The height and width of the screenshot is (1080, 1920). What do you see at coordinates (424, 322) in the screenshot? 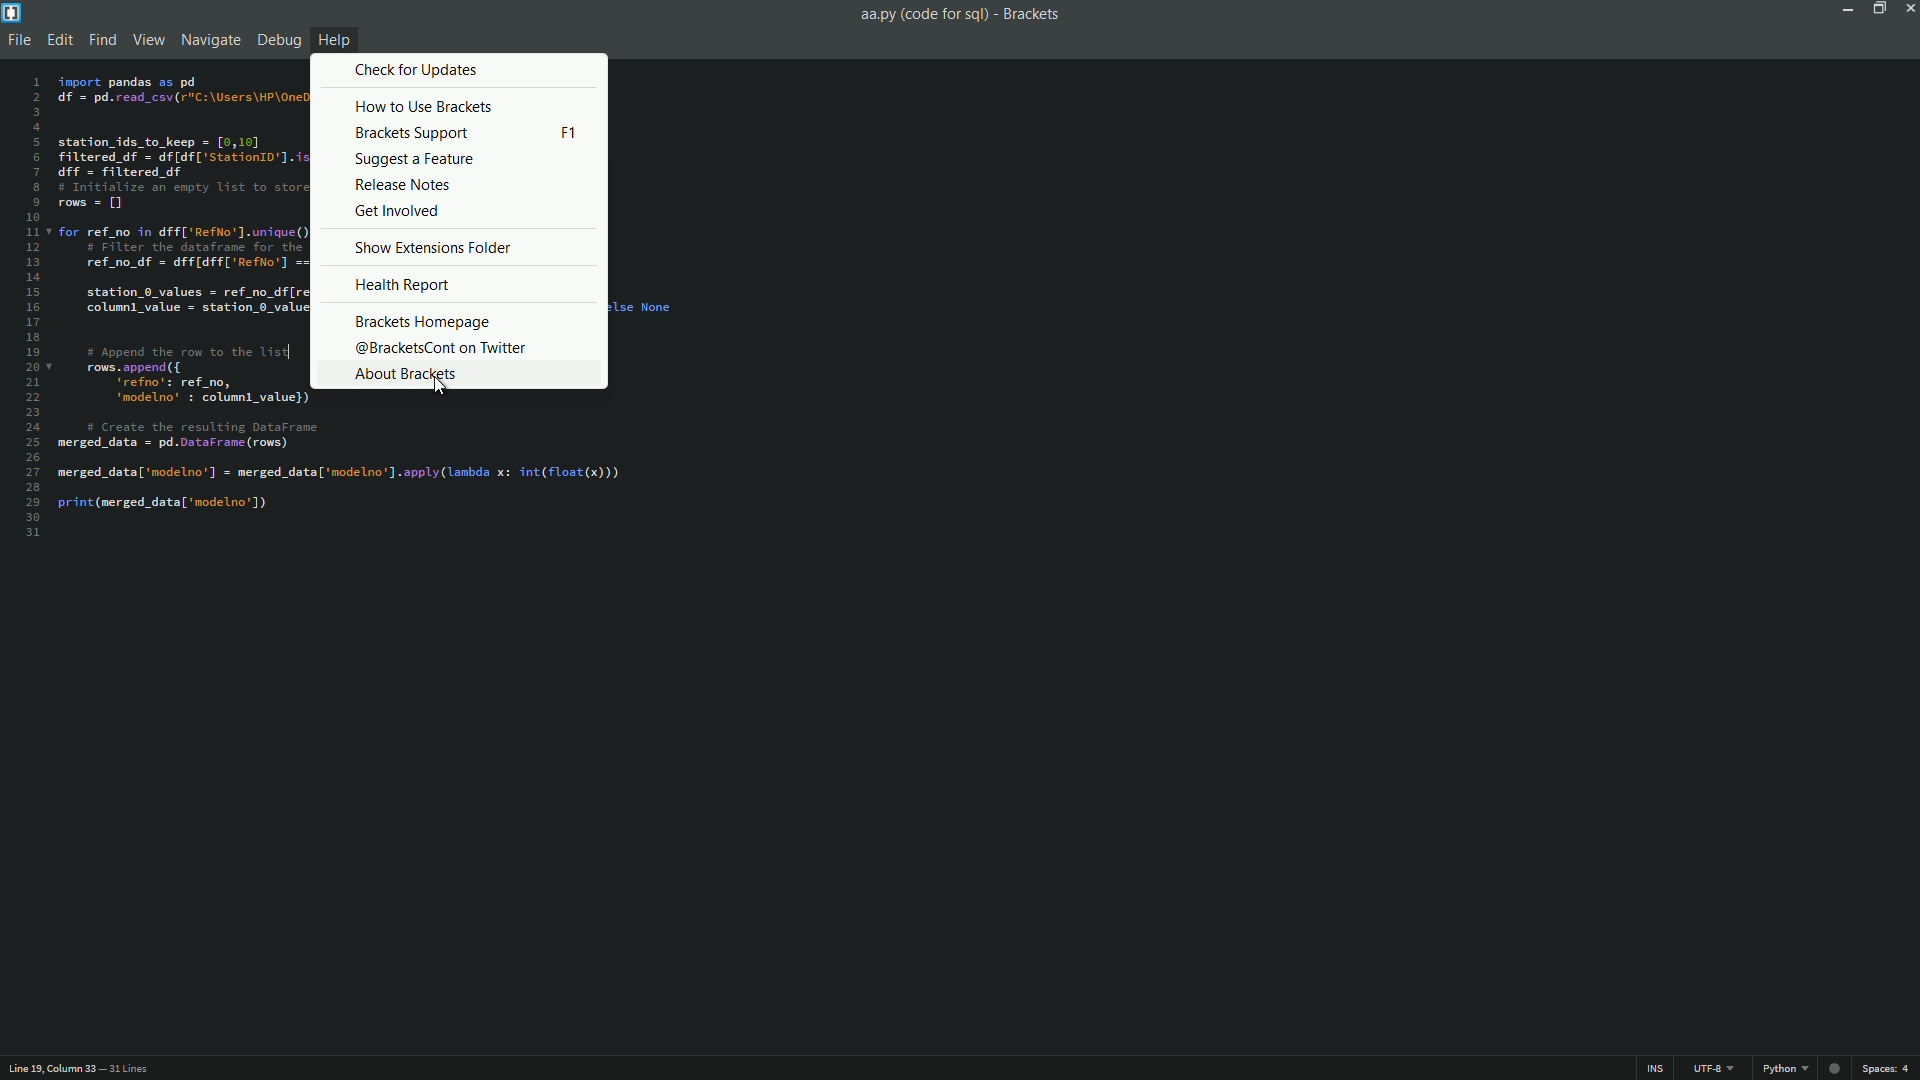
I see `brackets homepage` at bounding box center [424, 322].